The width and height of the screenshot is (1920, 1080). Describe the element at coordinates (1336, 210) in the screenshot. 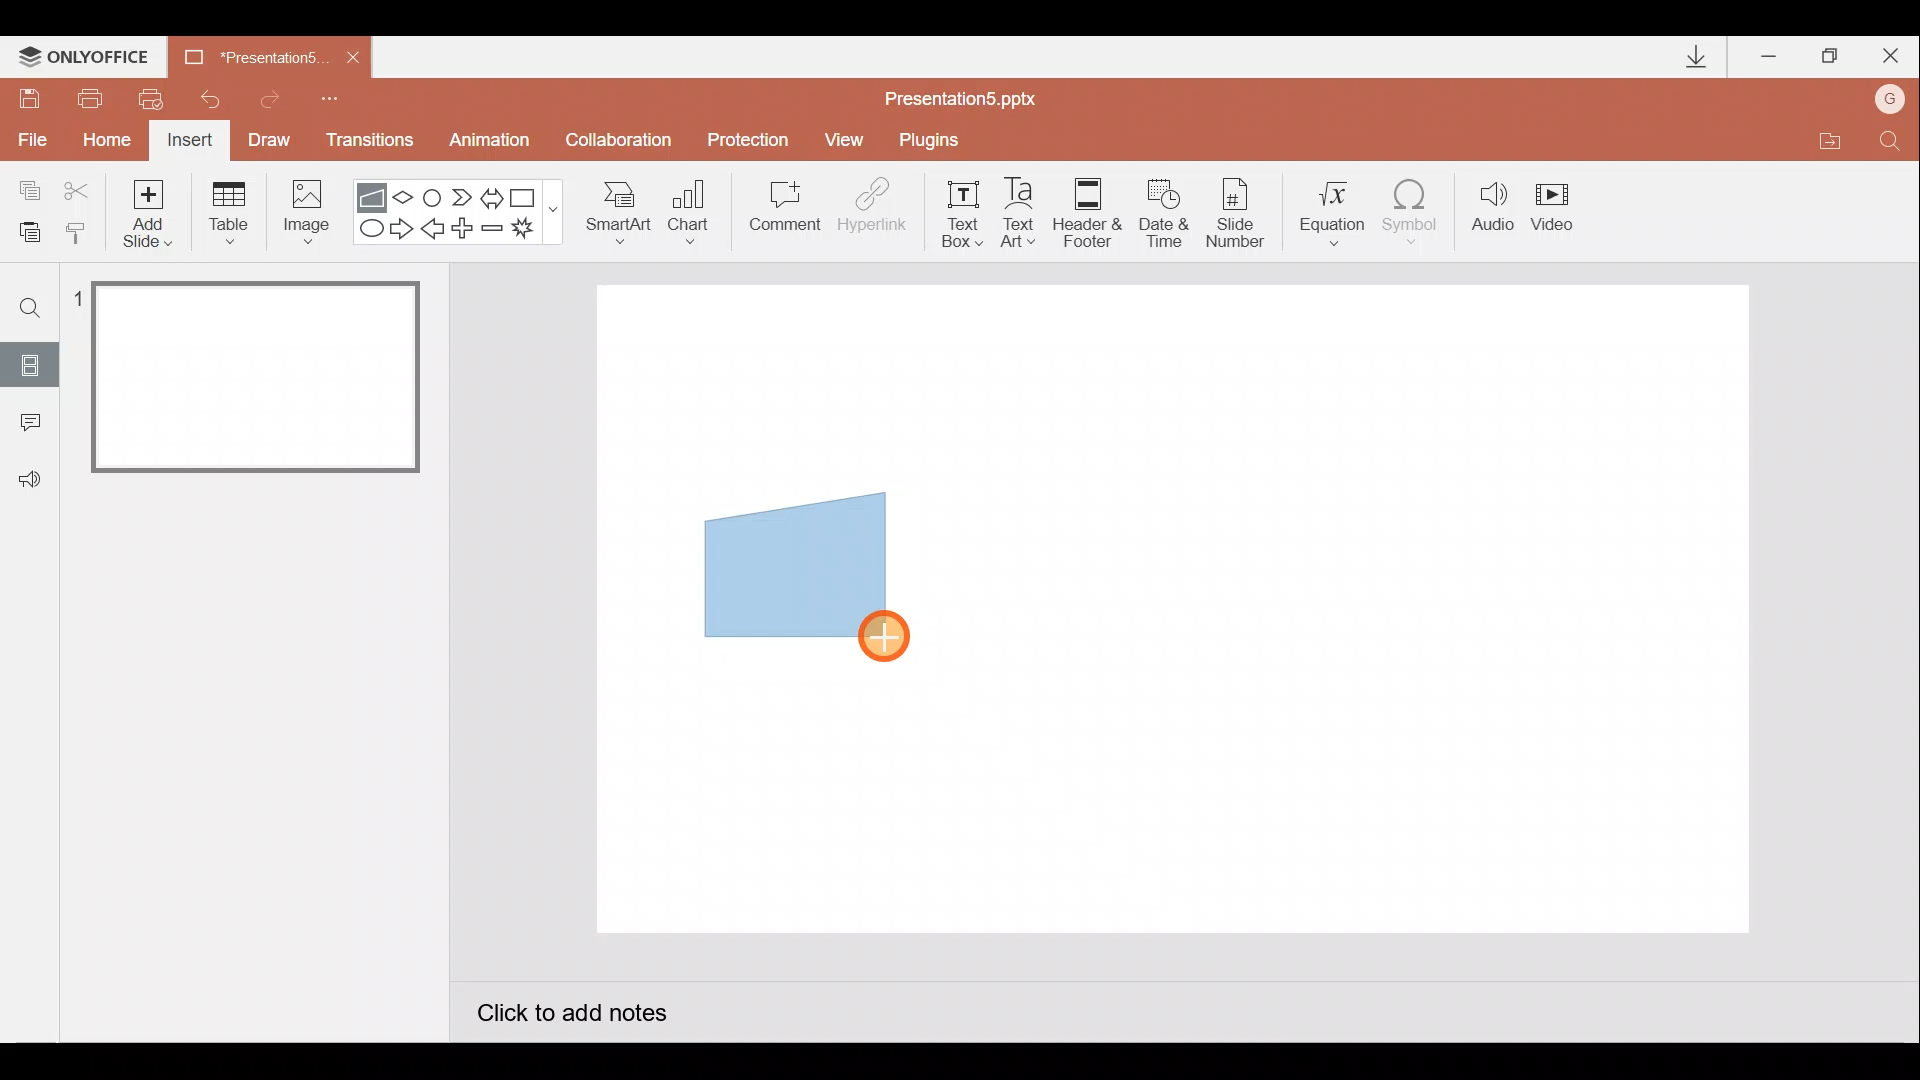

I see `Equation` at that location.